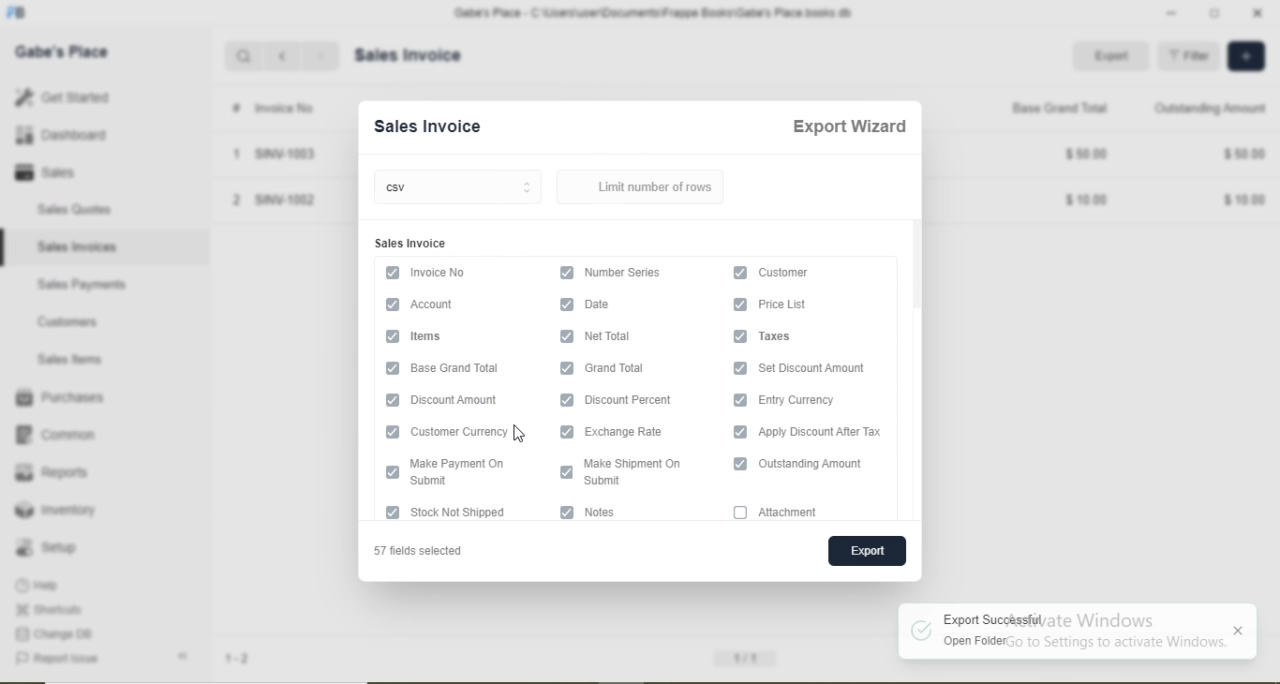 This screenshot has height=684, width=1280. I want to click on Export Successful, so click(994, 620).